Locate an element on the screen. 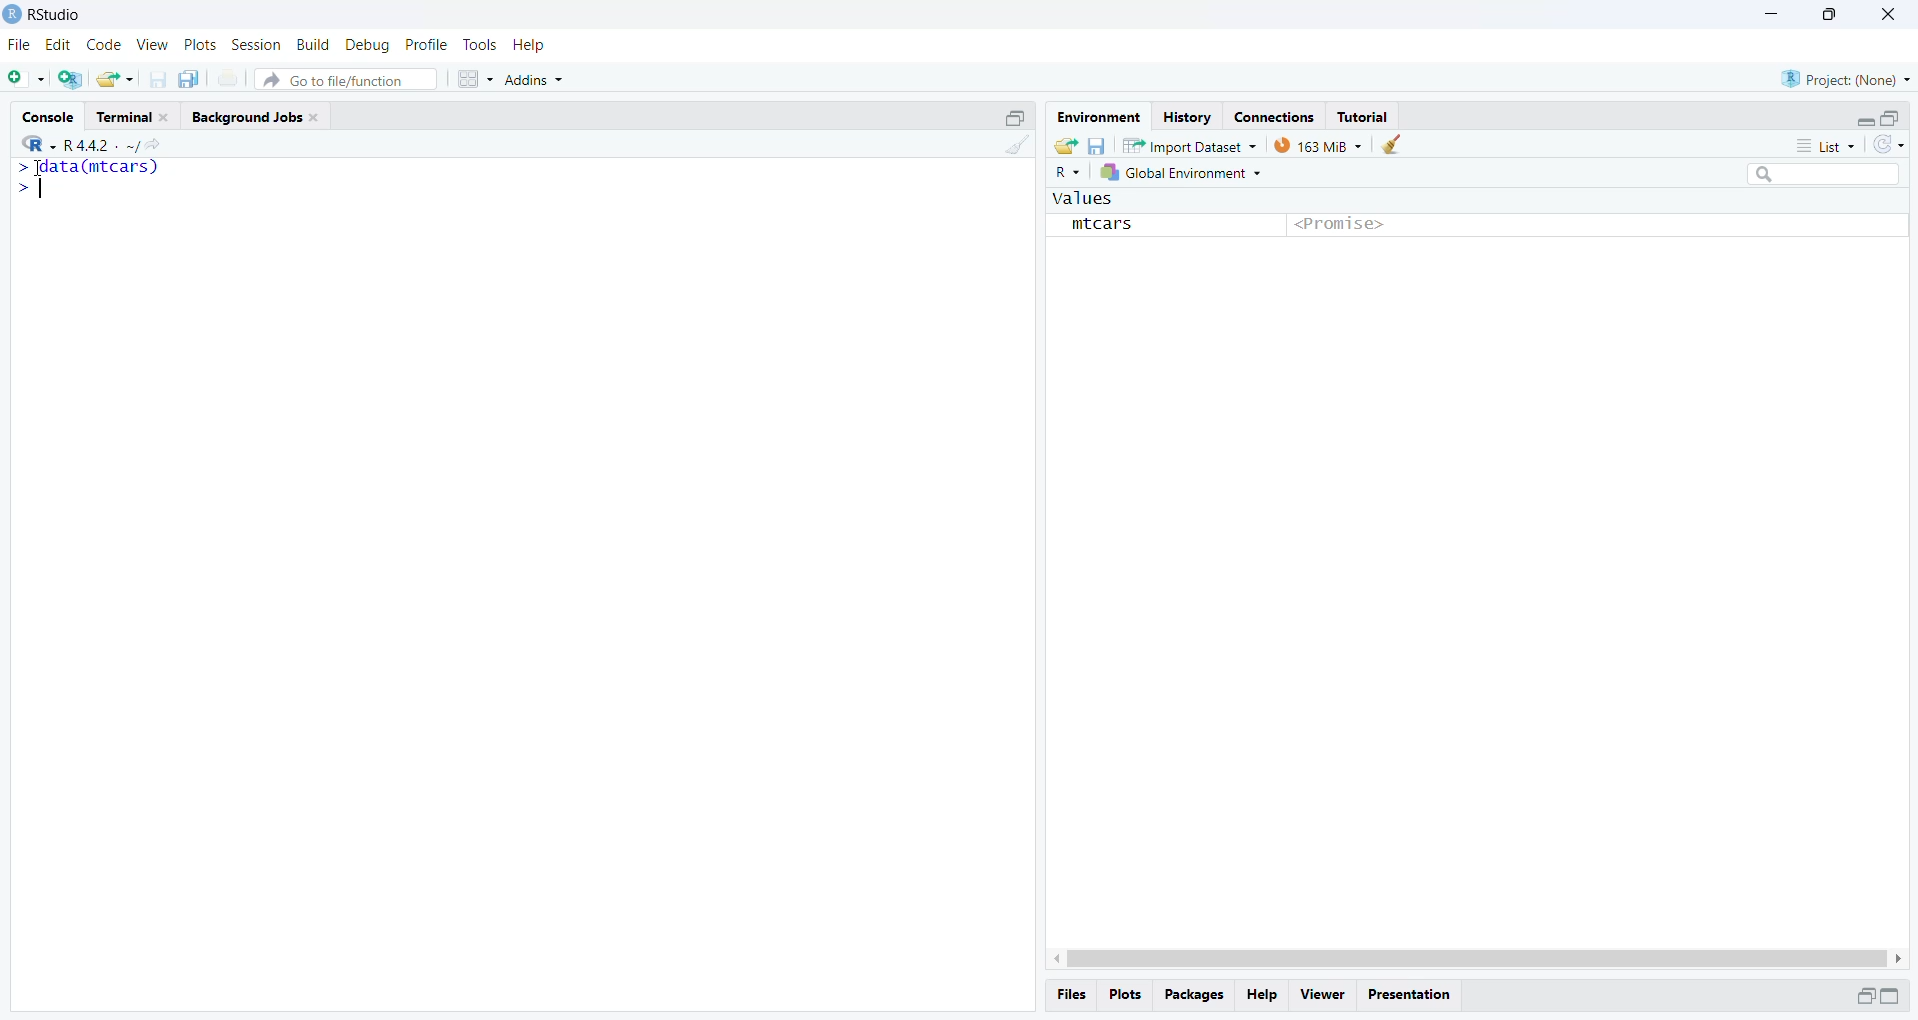 The height and width of the screenshot is (1020, 1918). open in separate window is located at coordinates (1017, 118).